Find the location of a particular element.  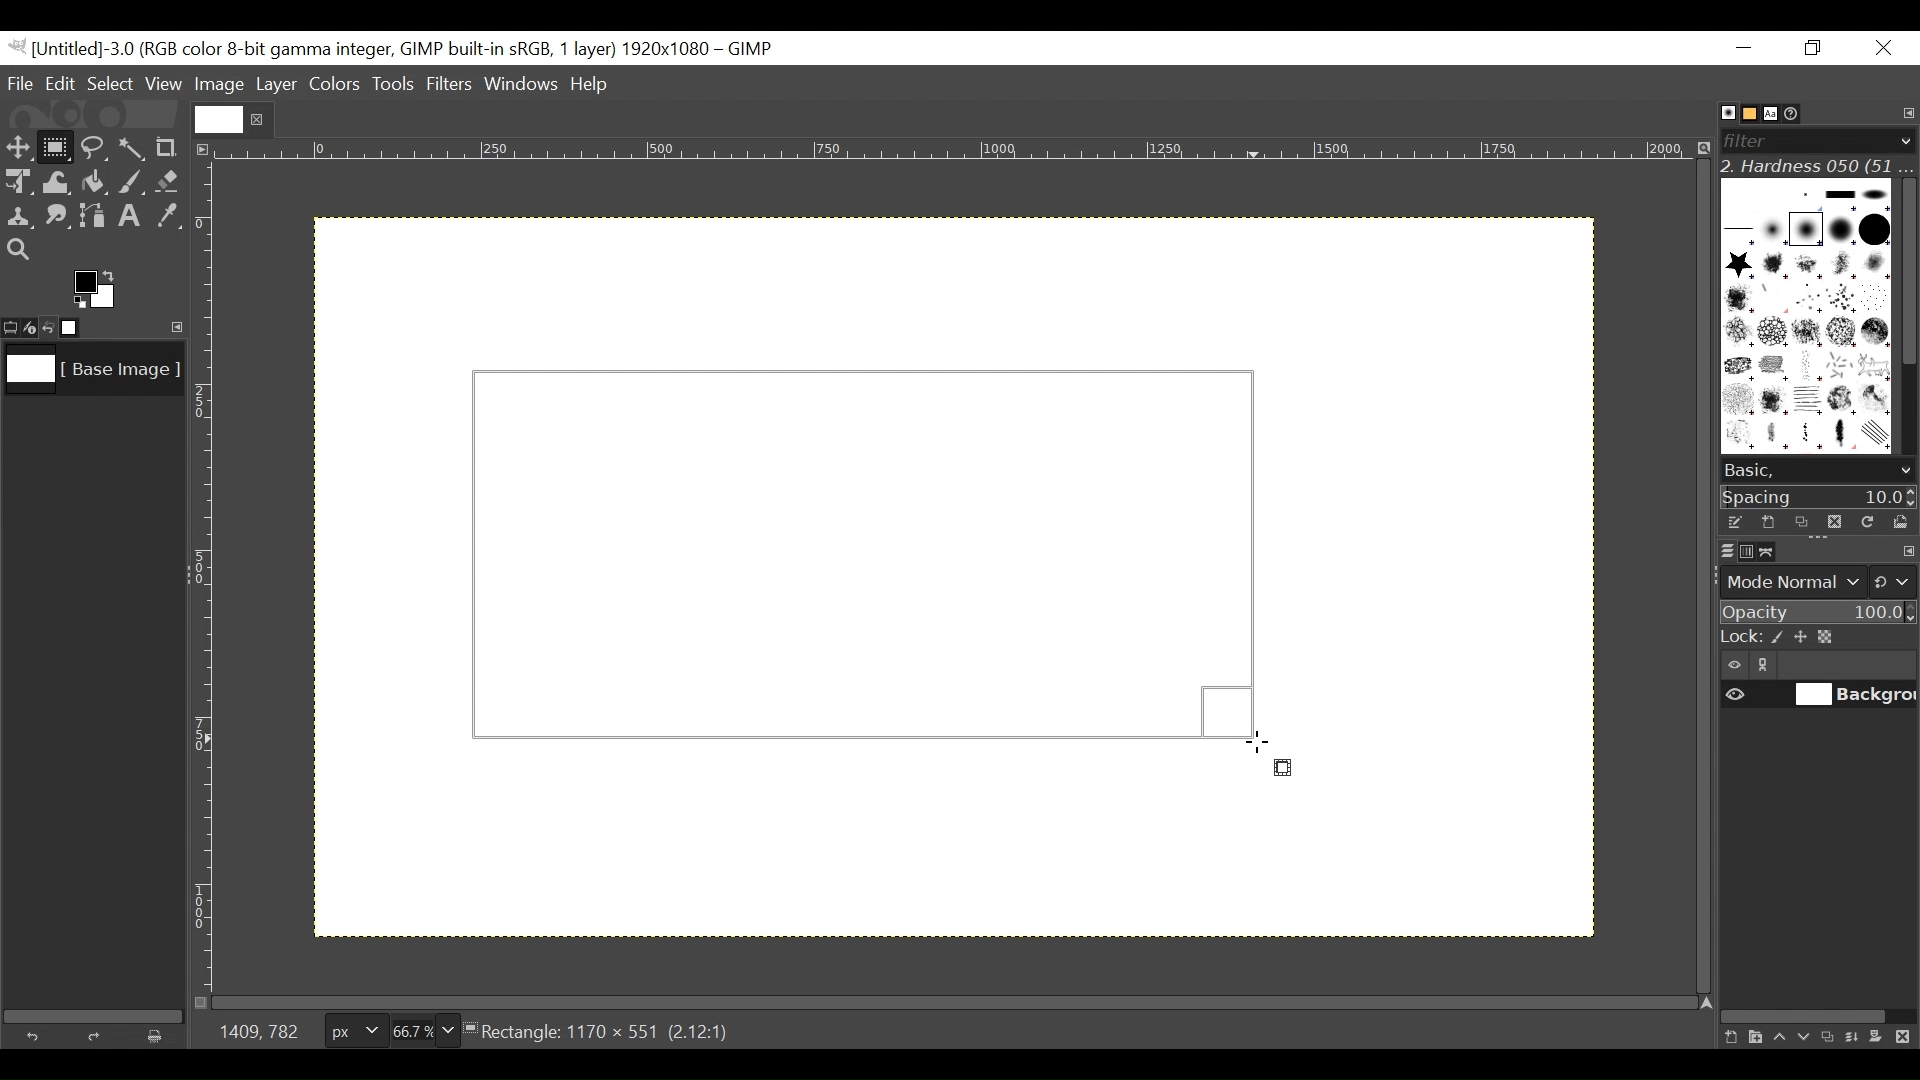

link/unlink item is located at coordinates (1768, 668).